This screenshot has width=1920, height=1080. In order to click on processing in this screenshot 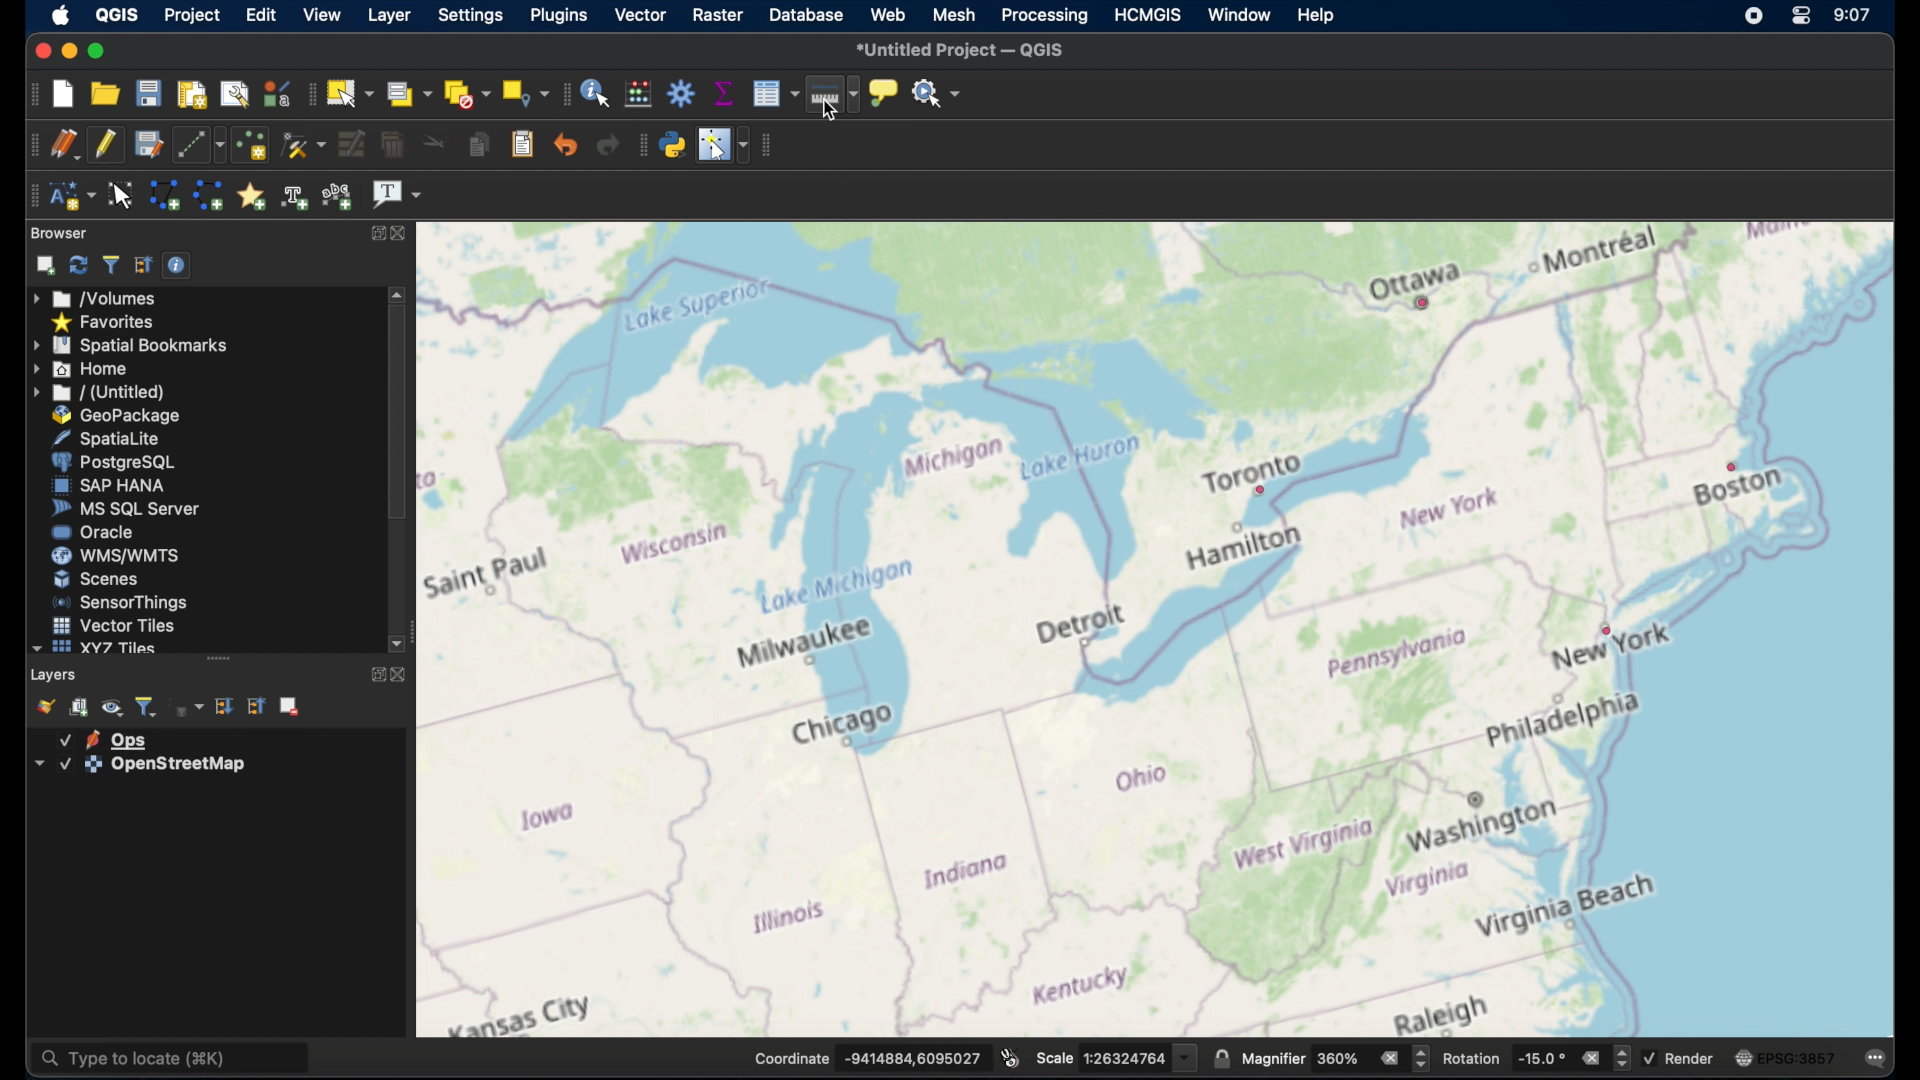, I will do `click(1045, 16)`.